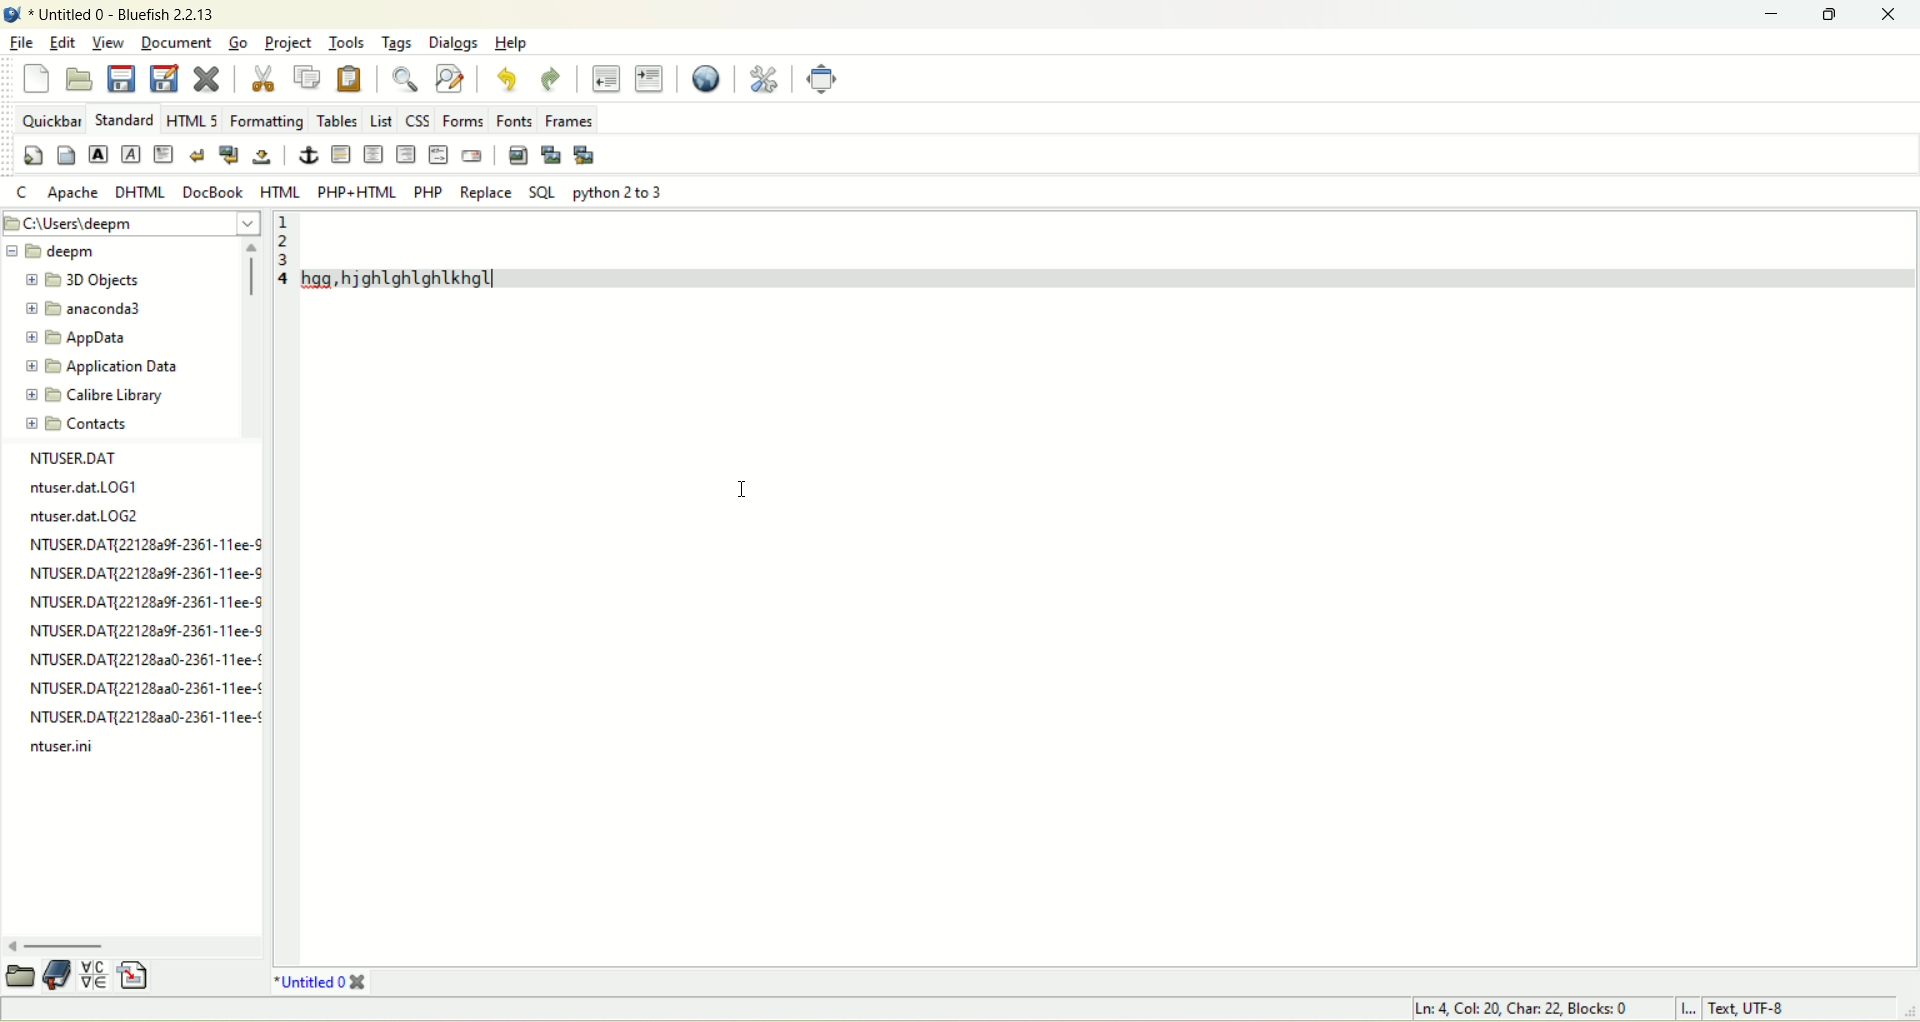  What do you see at coordinates (143, 192) in the screenshot?
I see `DHTML` at bounding box center [143, 192].